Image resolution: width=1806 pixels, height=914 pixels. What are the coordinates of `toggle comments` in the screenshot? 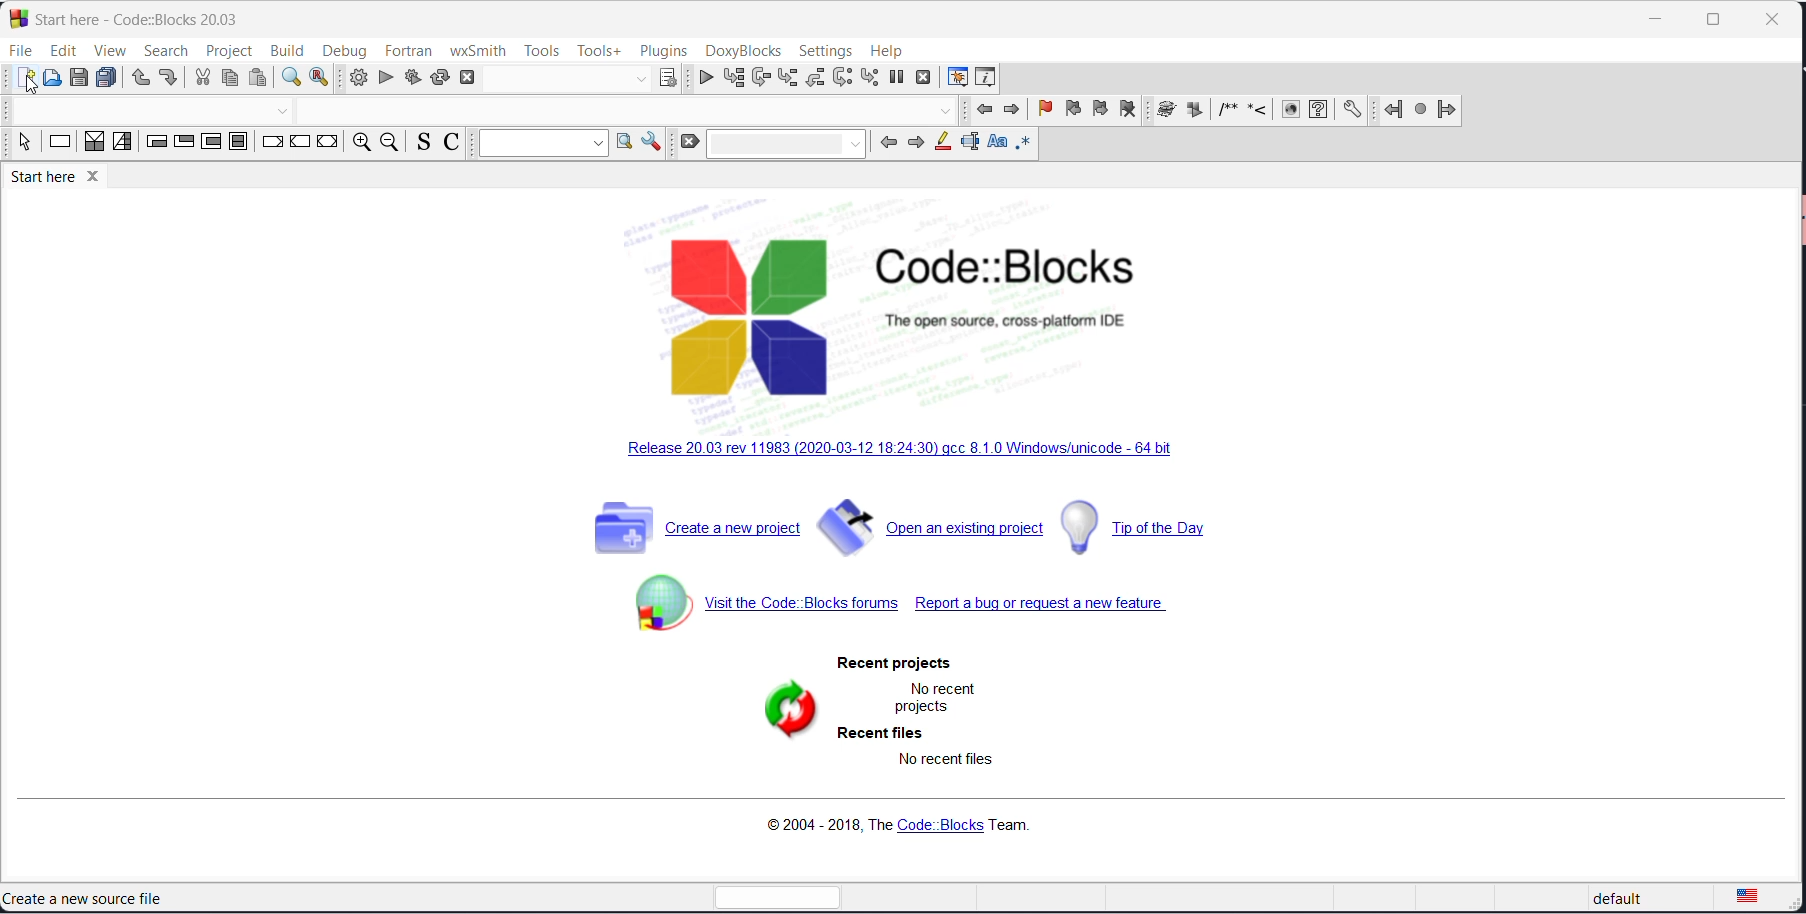 It's located at (454, 142).